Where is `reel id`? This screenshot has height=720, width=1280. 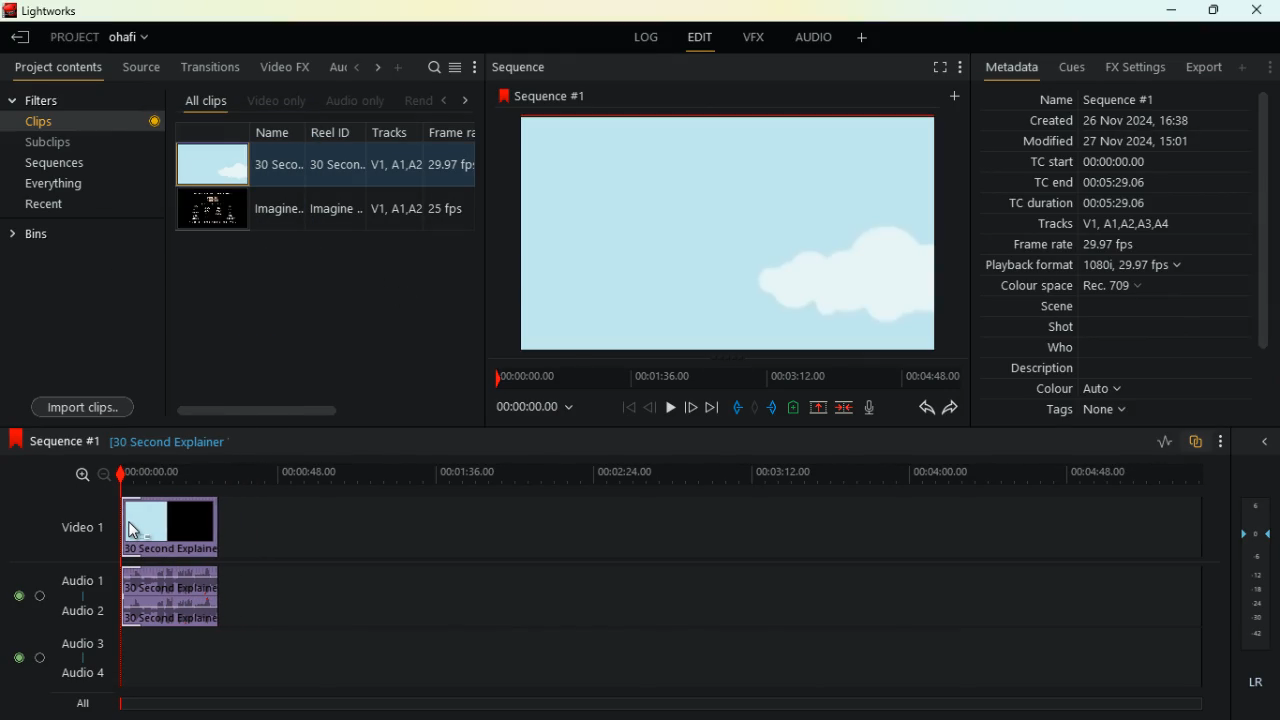
reel id is located at coordinates (337, 175).